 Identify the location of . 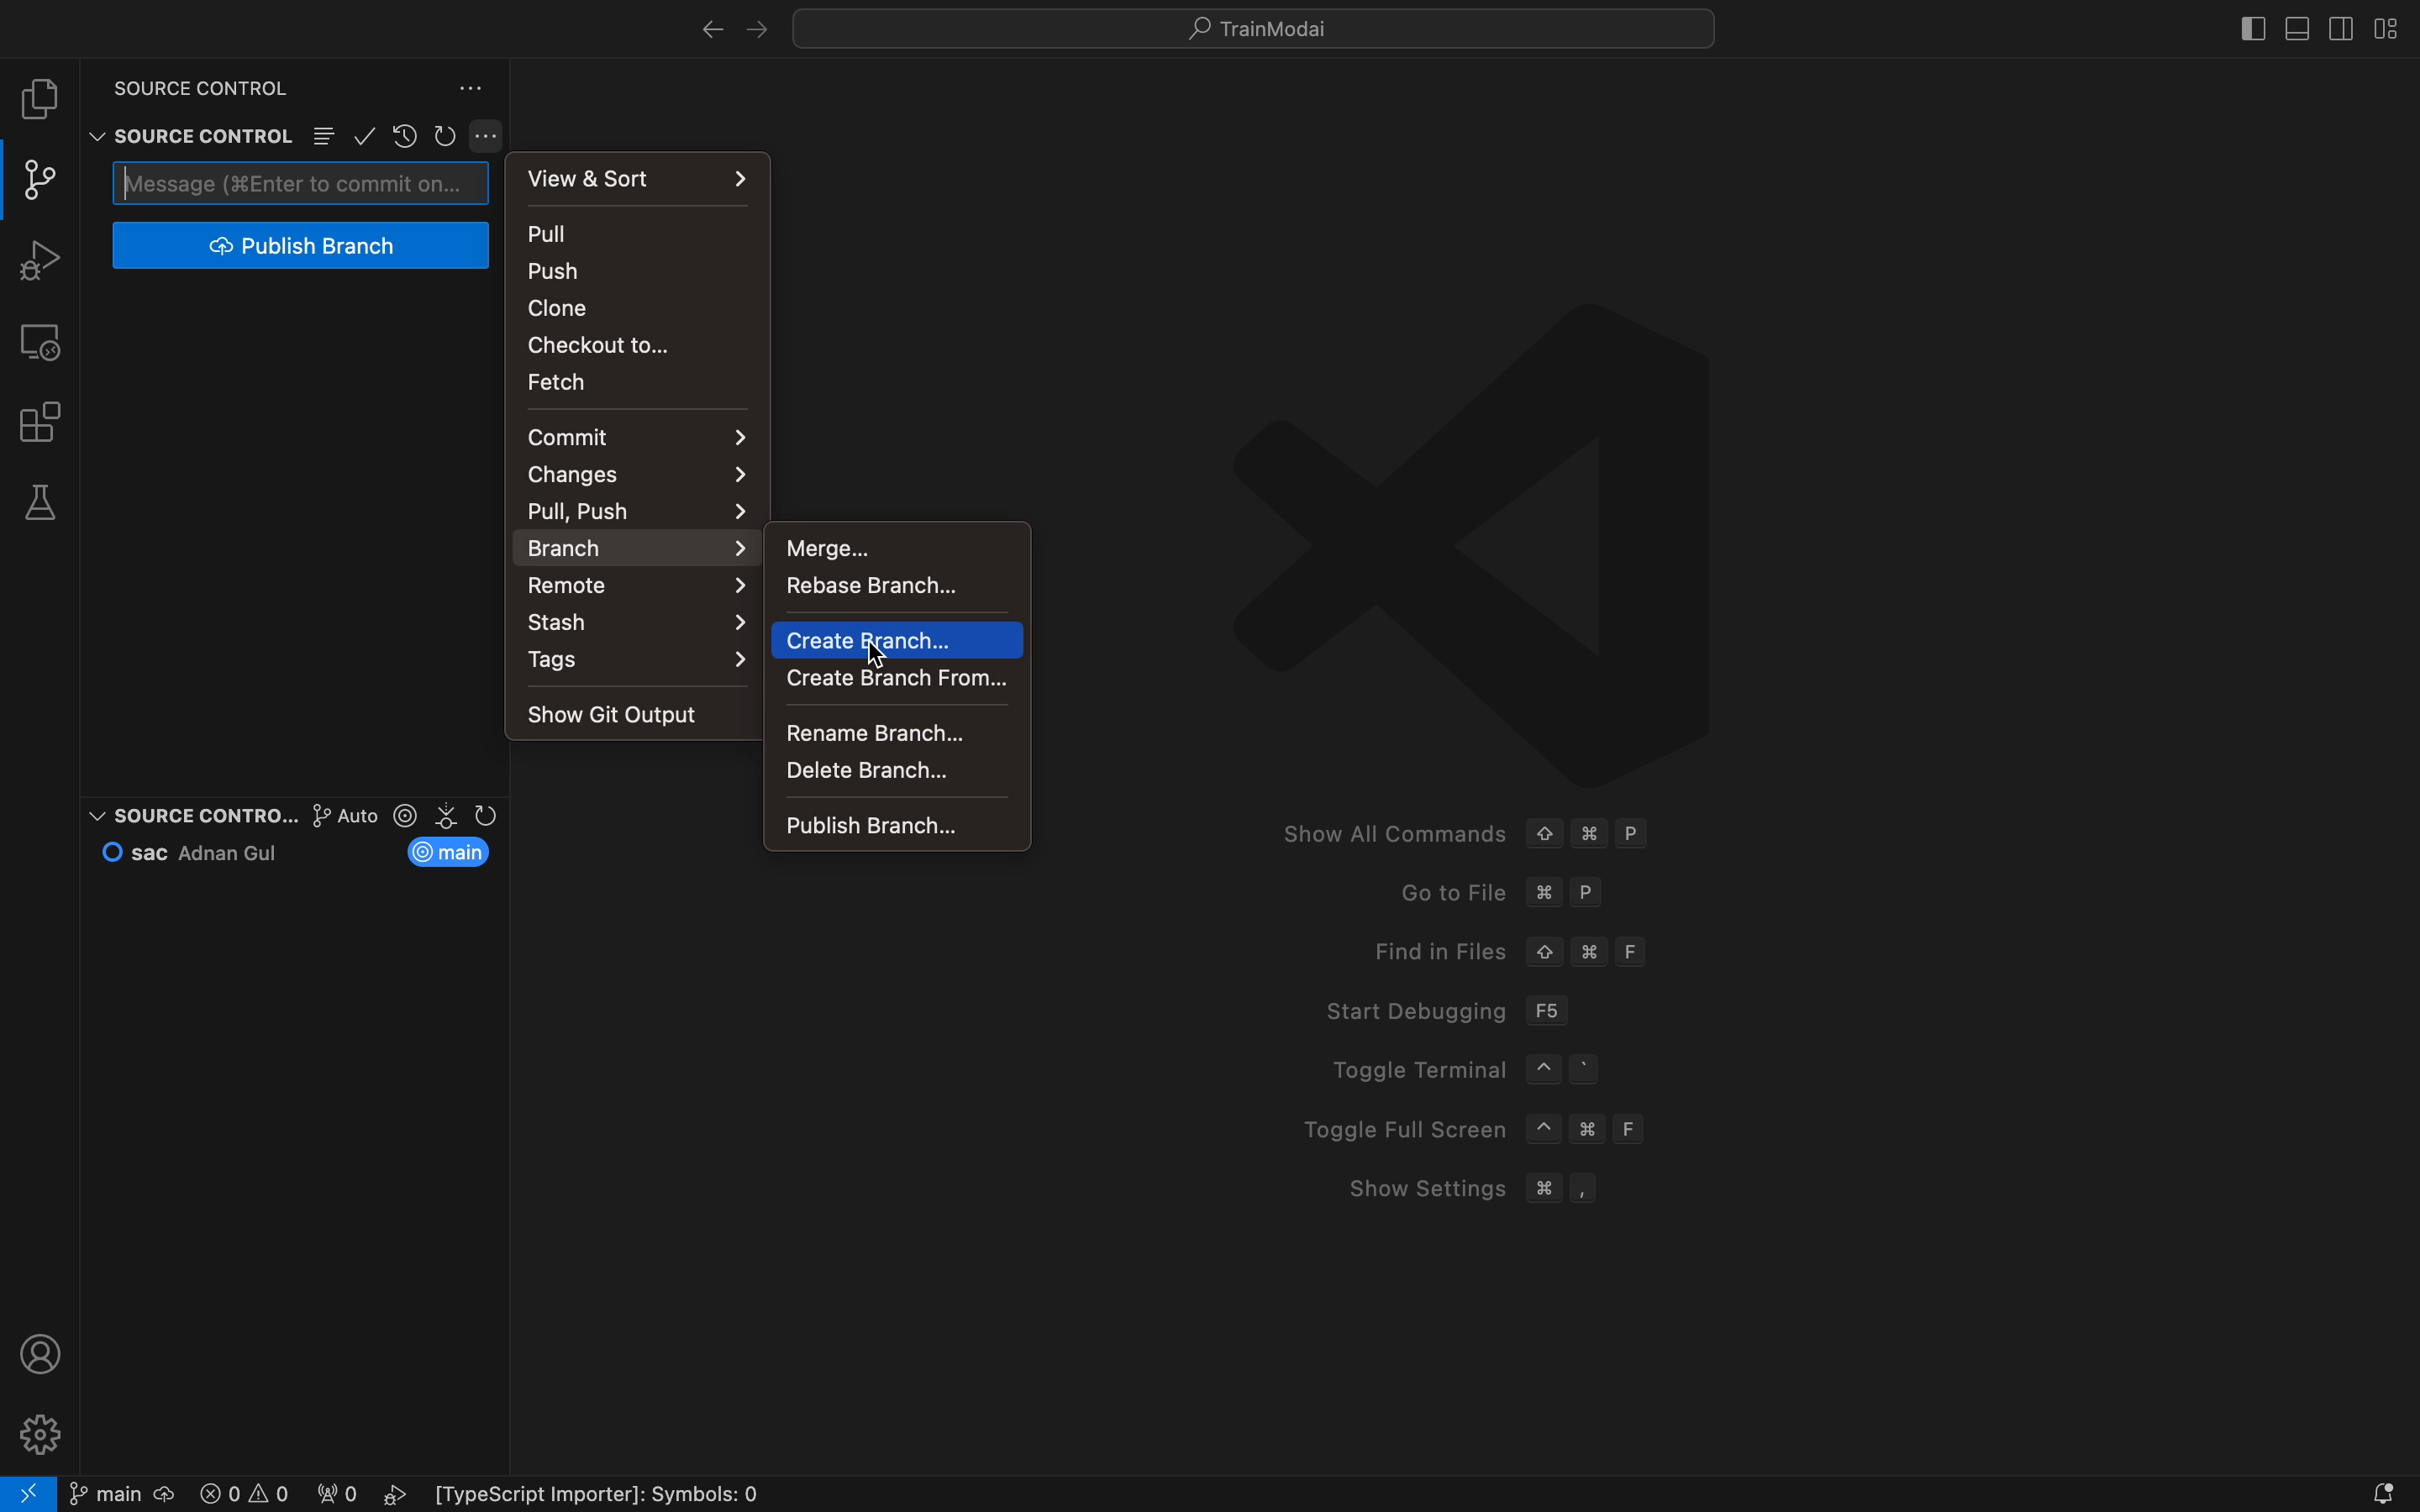
(472, 86).